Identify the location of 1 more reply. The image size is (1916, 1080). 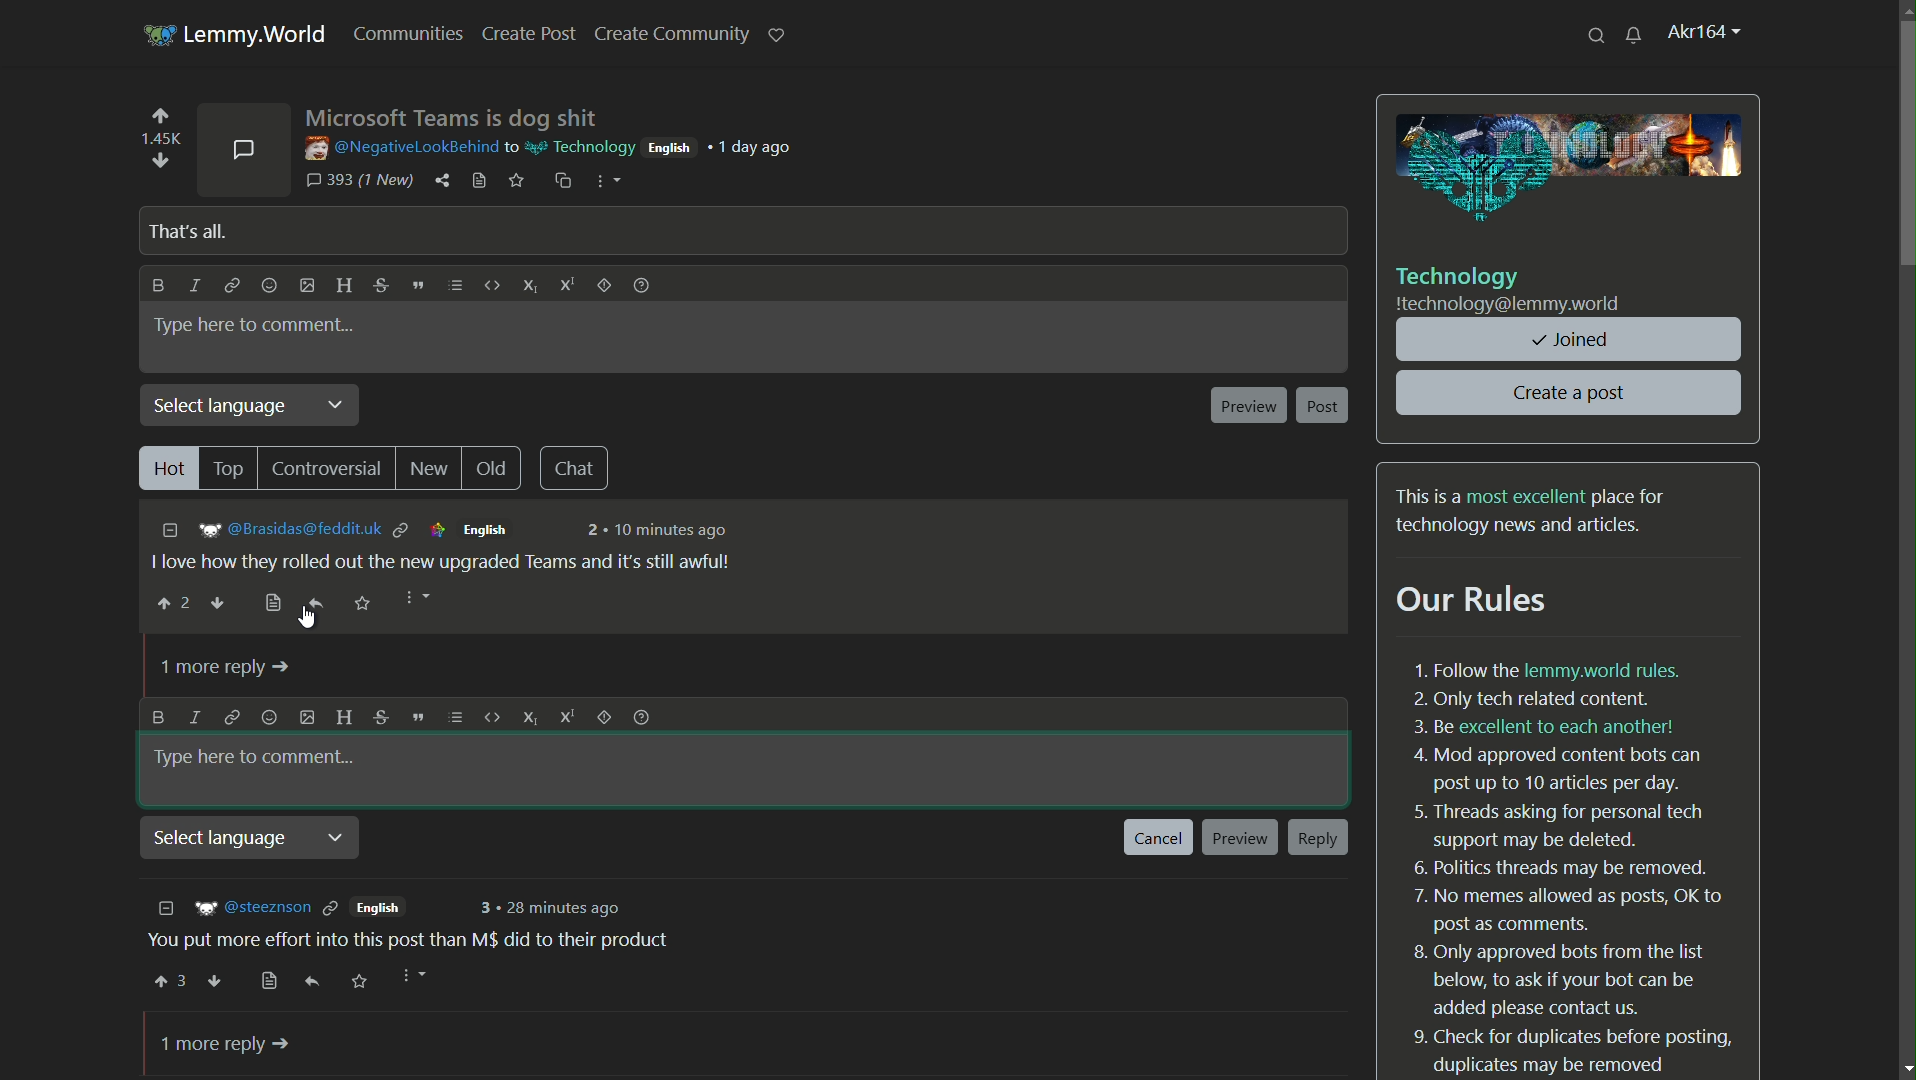
(227, 1045).